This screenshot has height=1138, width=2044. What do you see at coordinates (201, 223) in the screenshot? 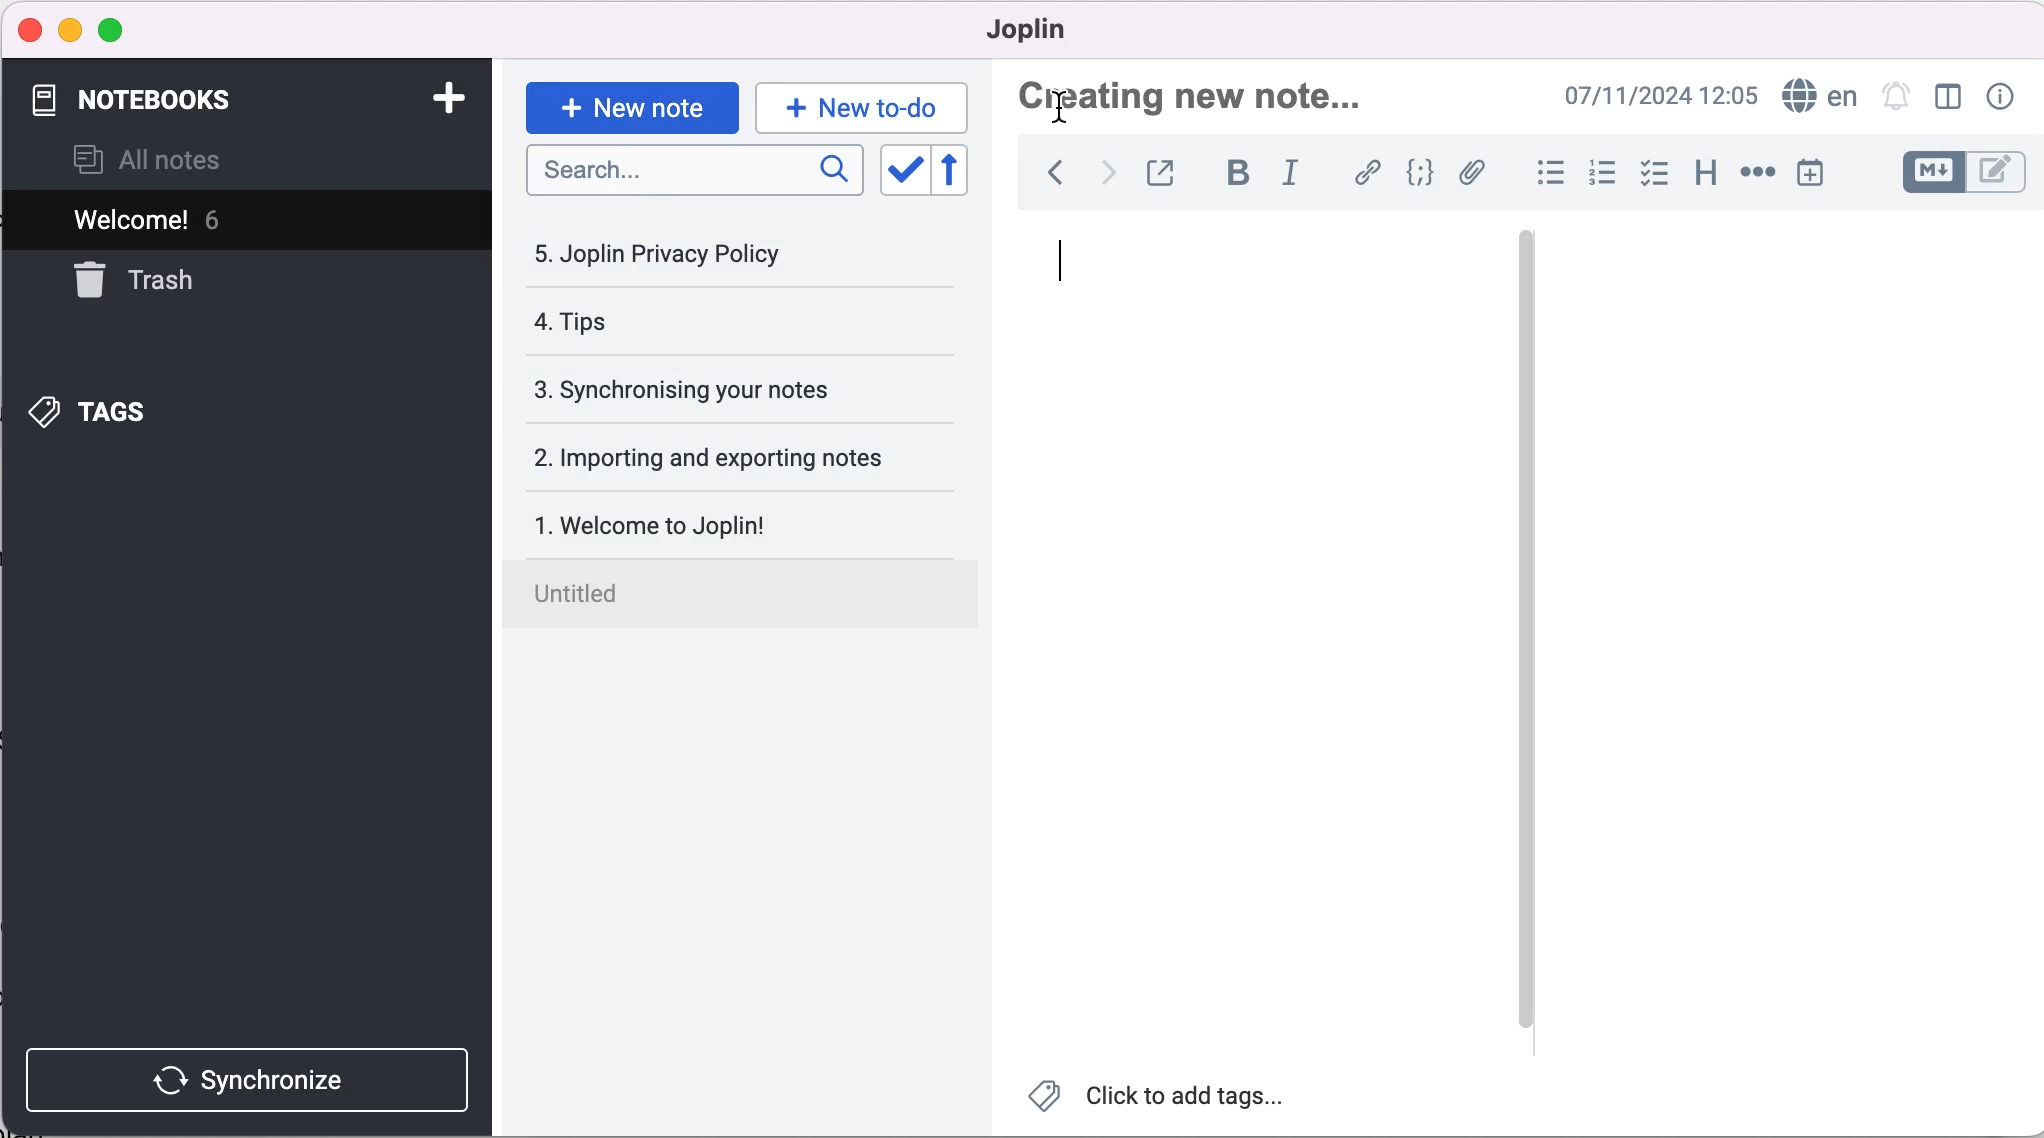
I see `Welcome! 6` at bounding box center [201, 223].